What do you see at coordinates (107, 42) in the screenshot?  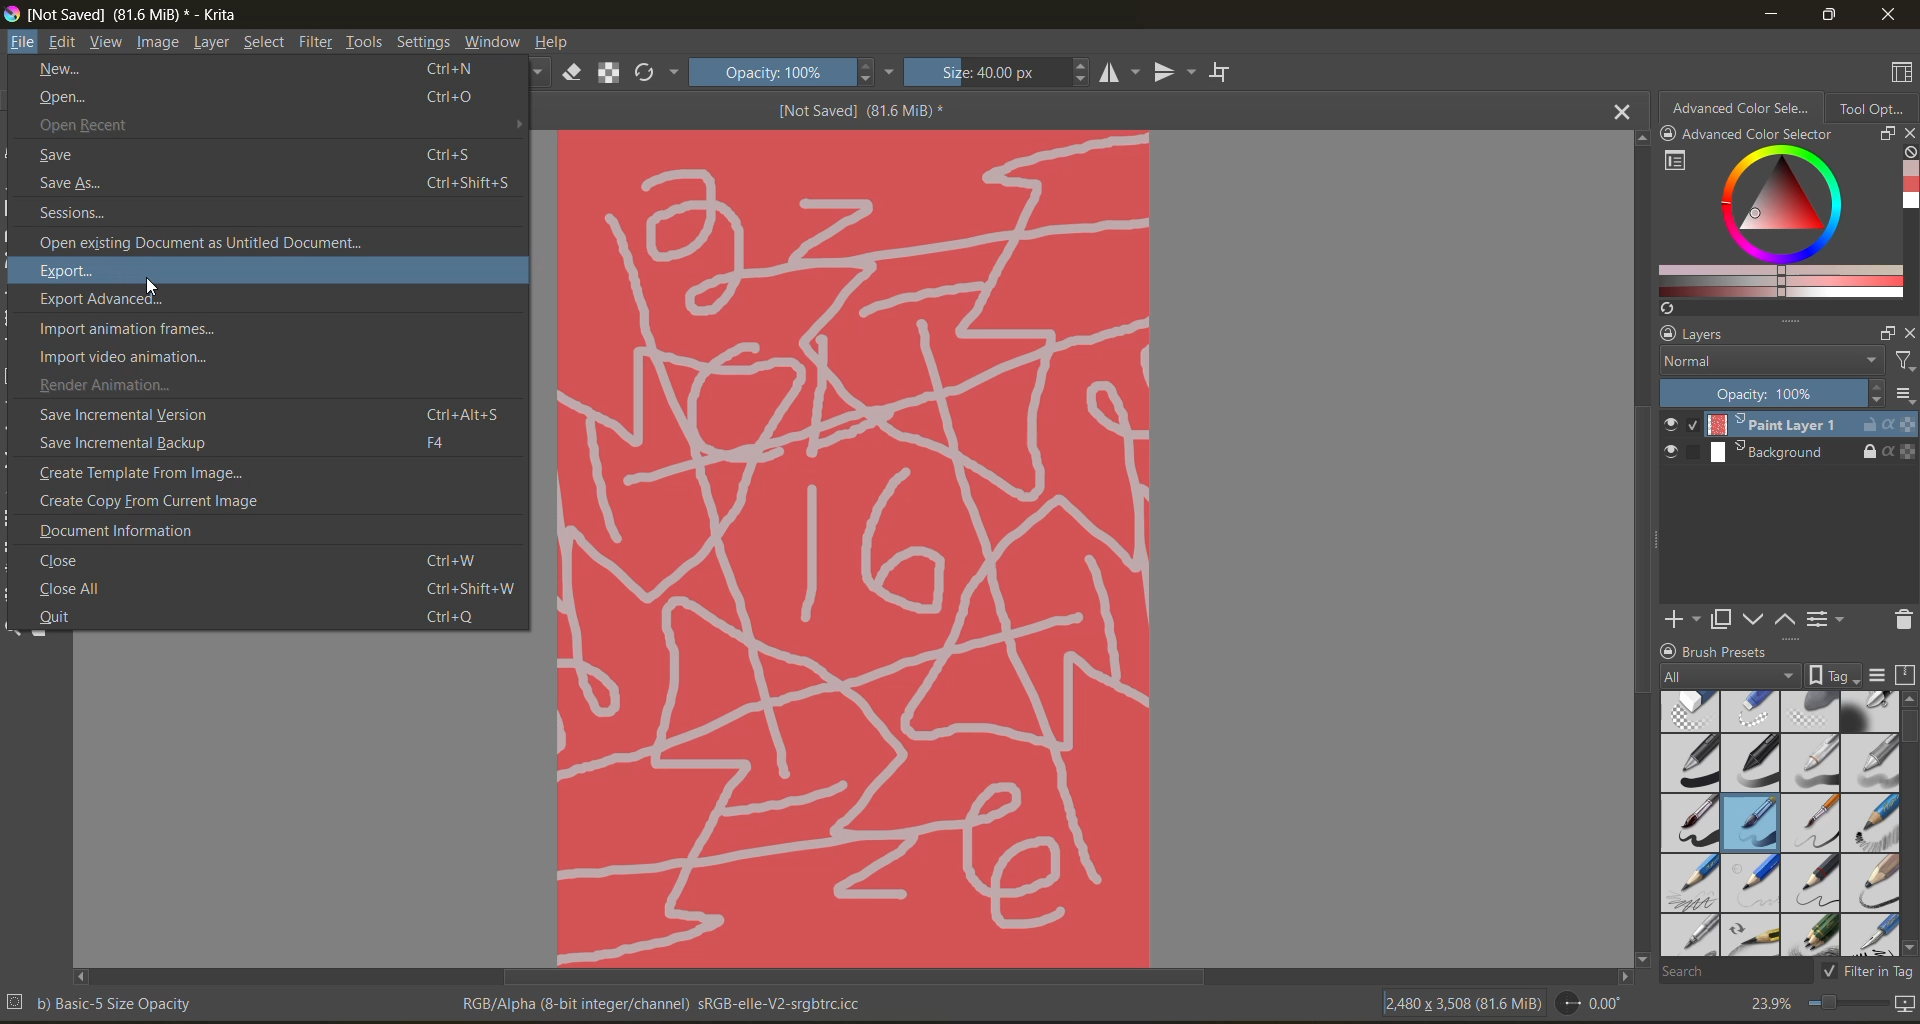 I see `view` at bounding box center [107, 42].